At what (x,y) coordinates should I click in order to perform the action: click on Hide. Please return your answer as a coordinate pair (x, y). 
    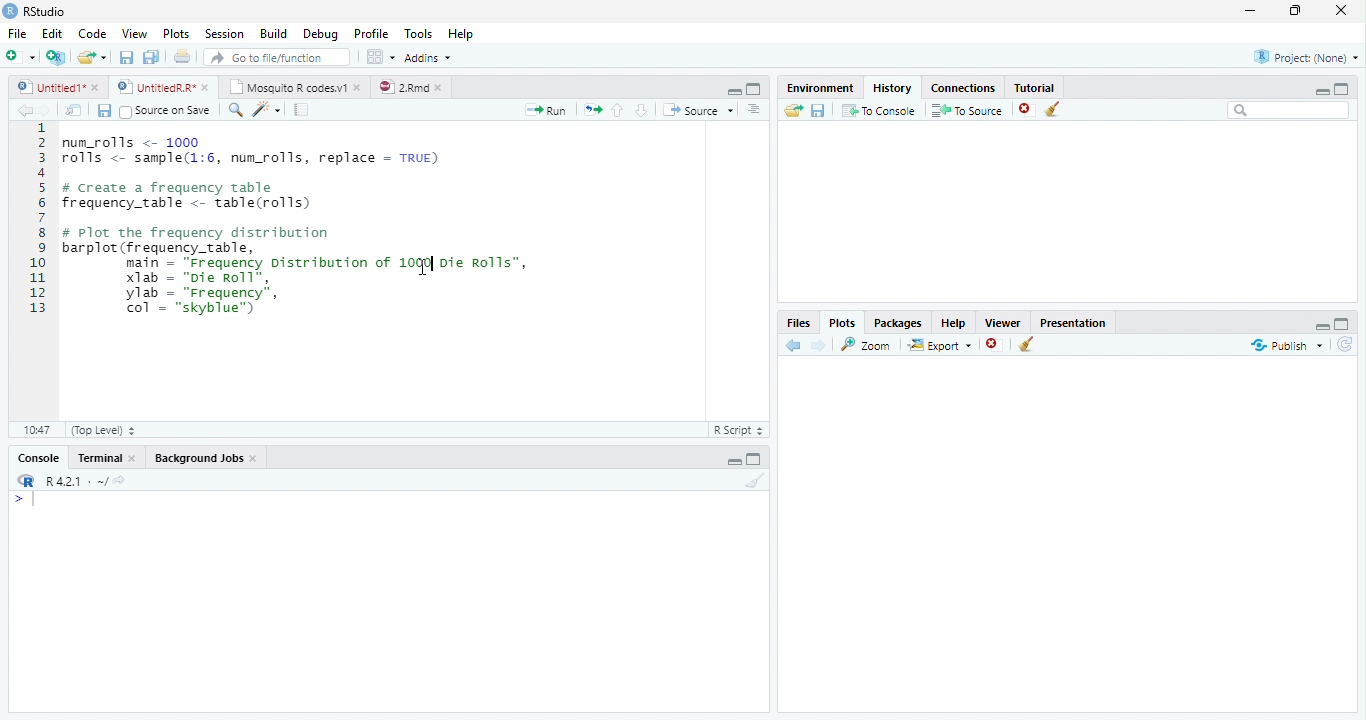
    Looking at the image, I should click on (732, 91).